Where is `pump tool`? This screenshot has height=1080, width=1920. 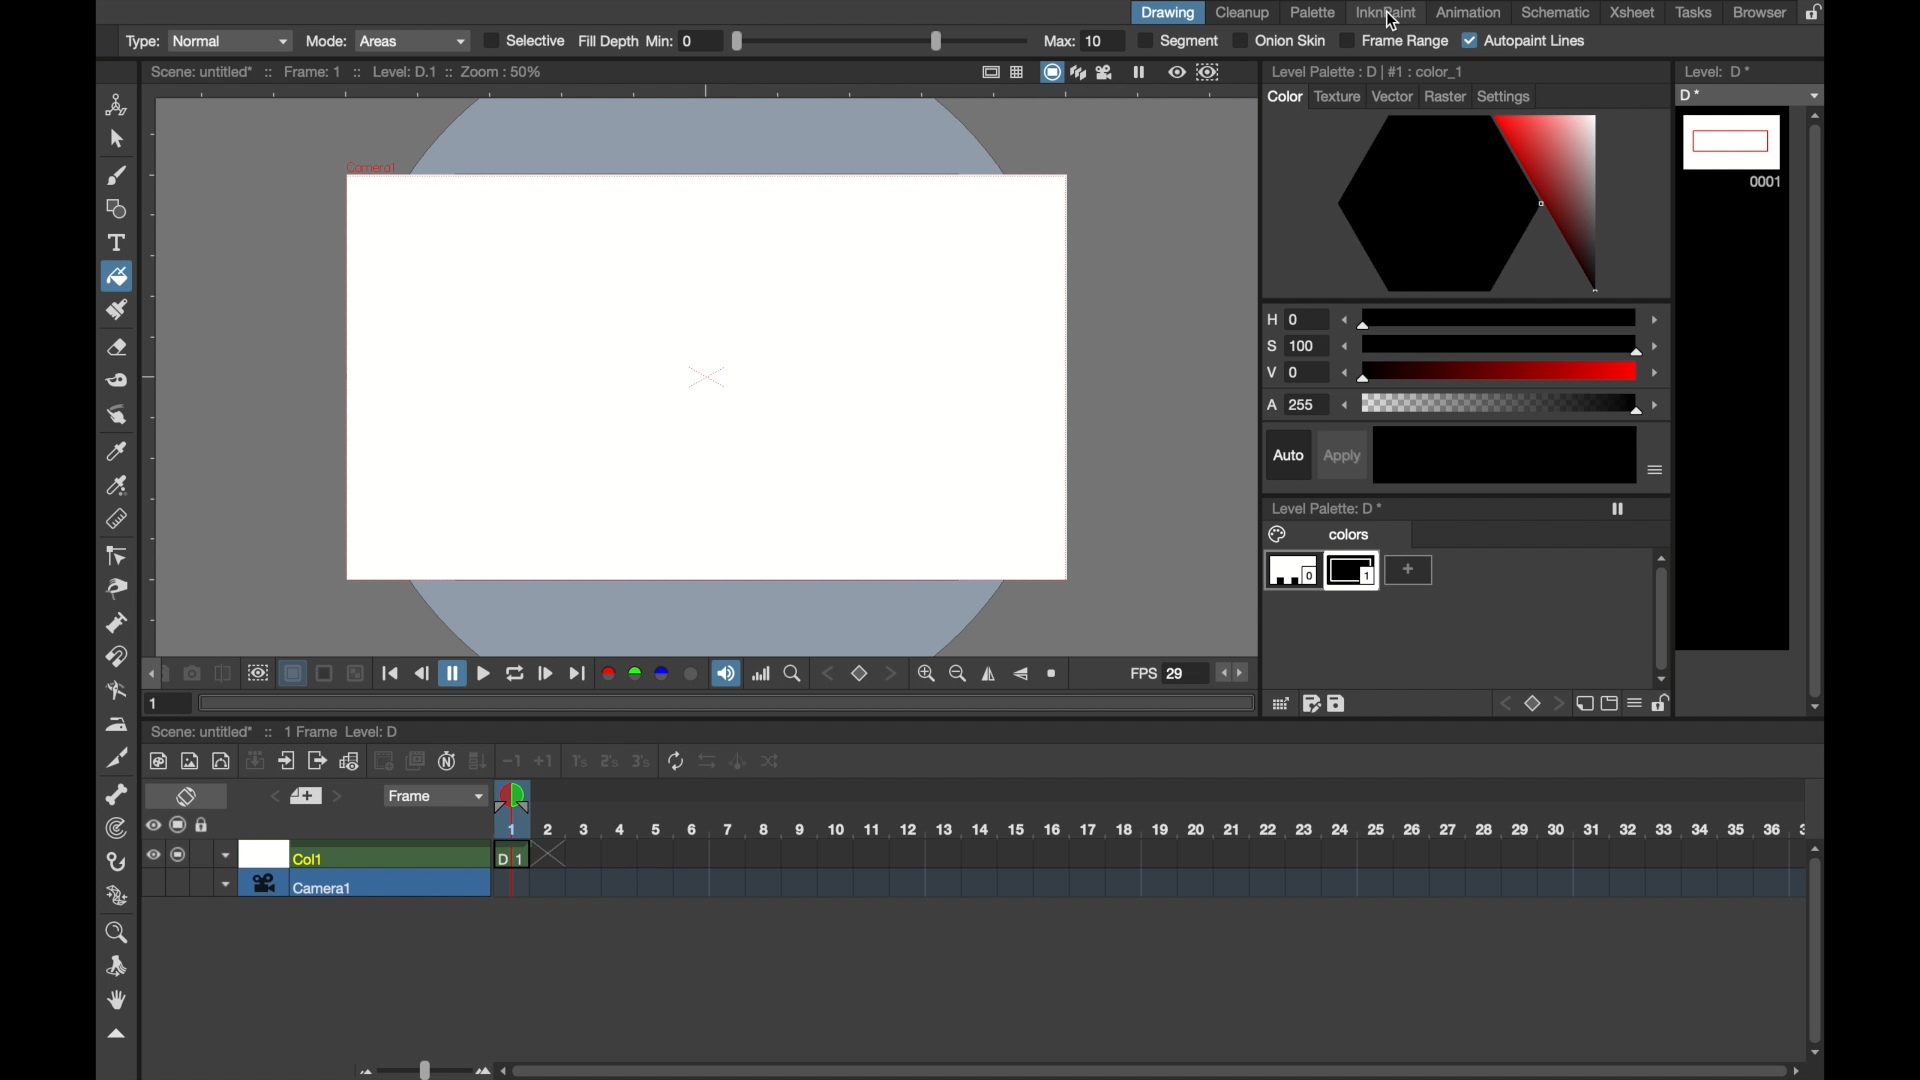 pump tool is located at coordinates (115, 623).